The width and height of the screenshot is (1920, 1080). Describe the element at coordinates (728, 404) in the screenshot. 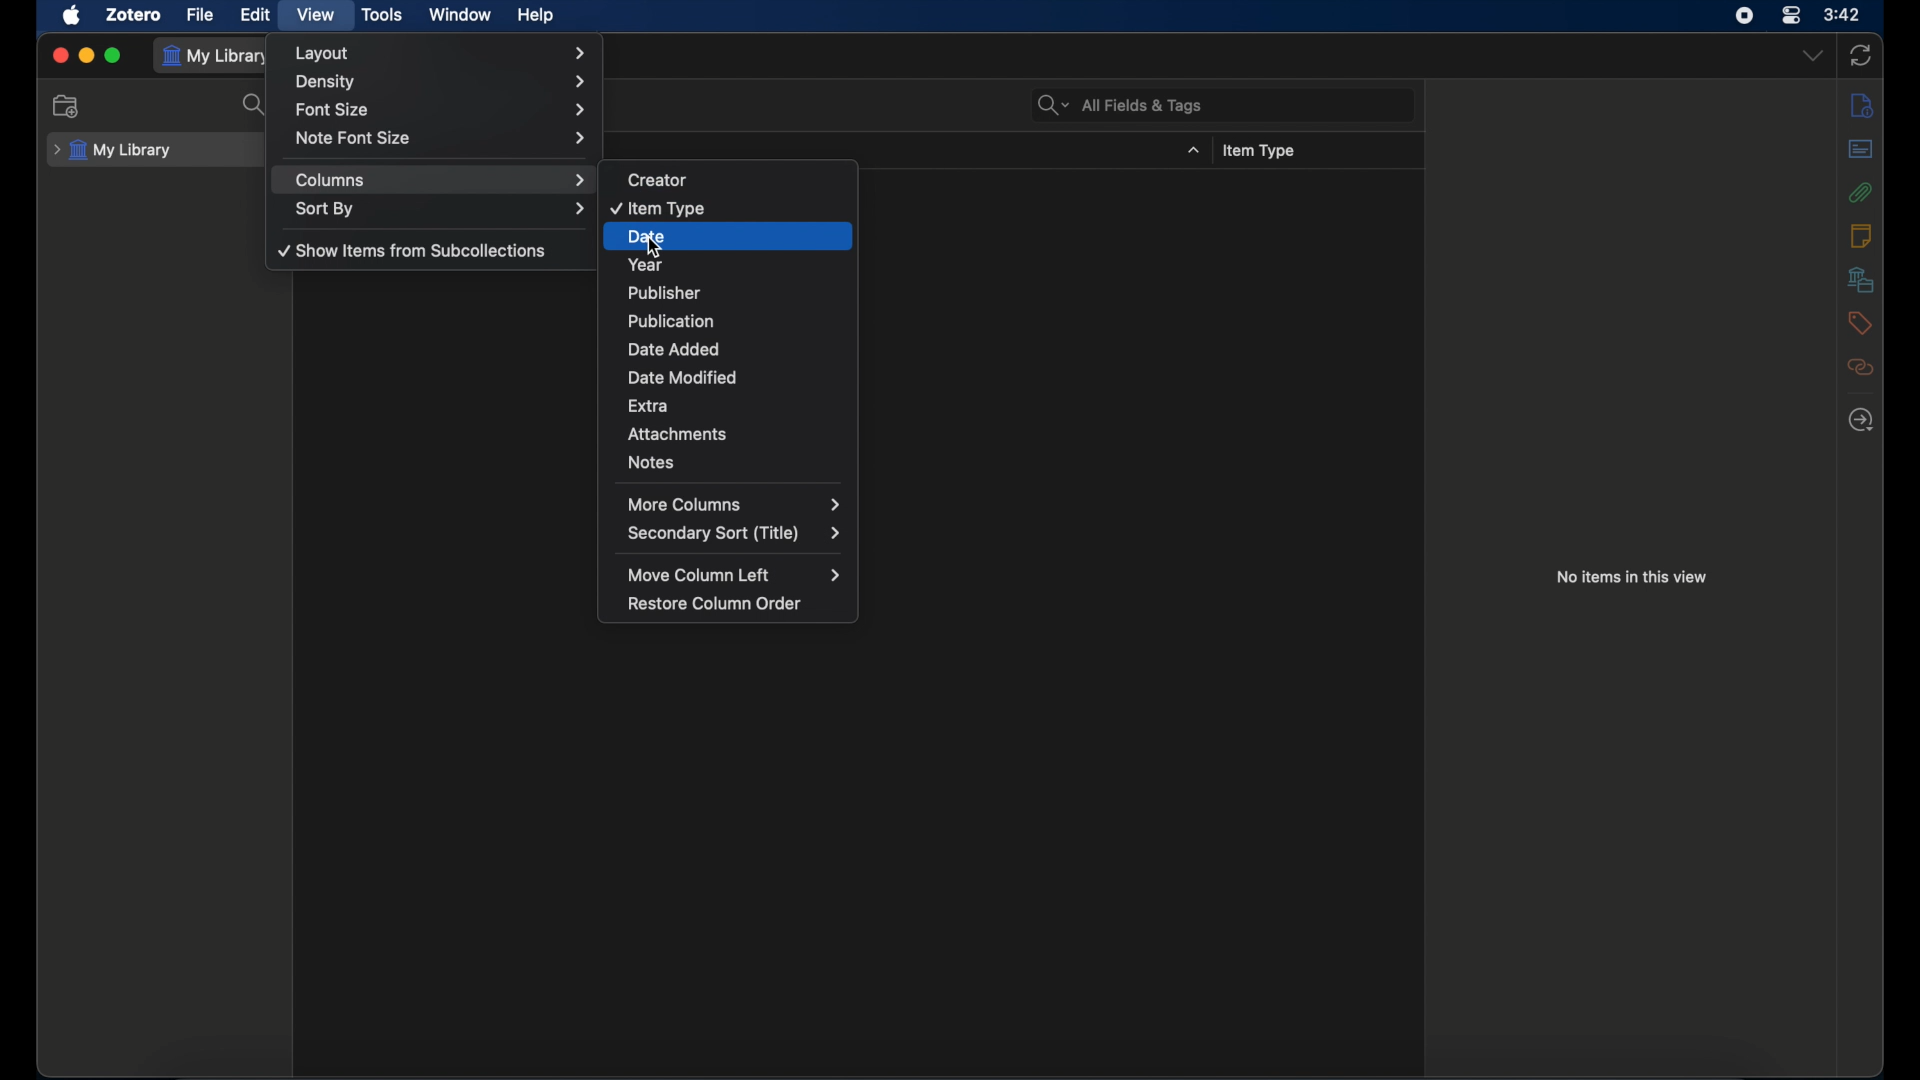

I see `extra` at that location.